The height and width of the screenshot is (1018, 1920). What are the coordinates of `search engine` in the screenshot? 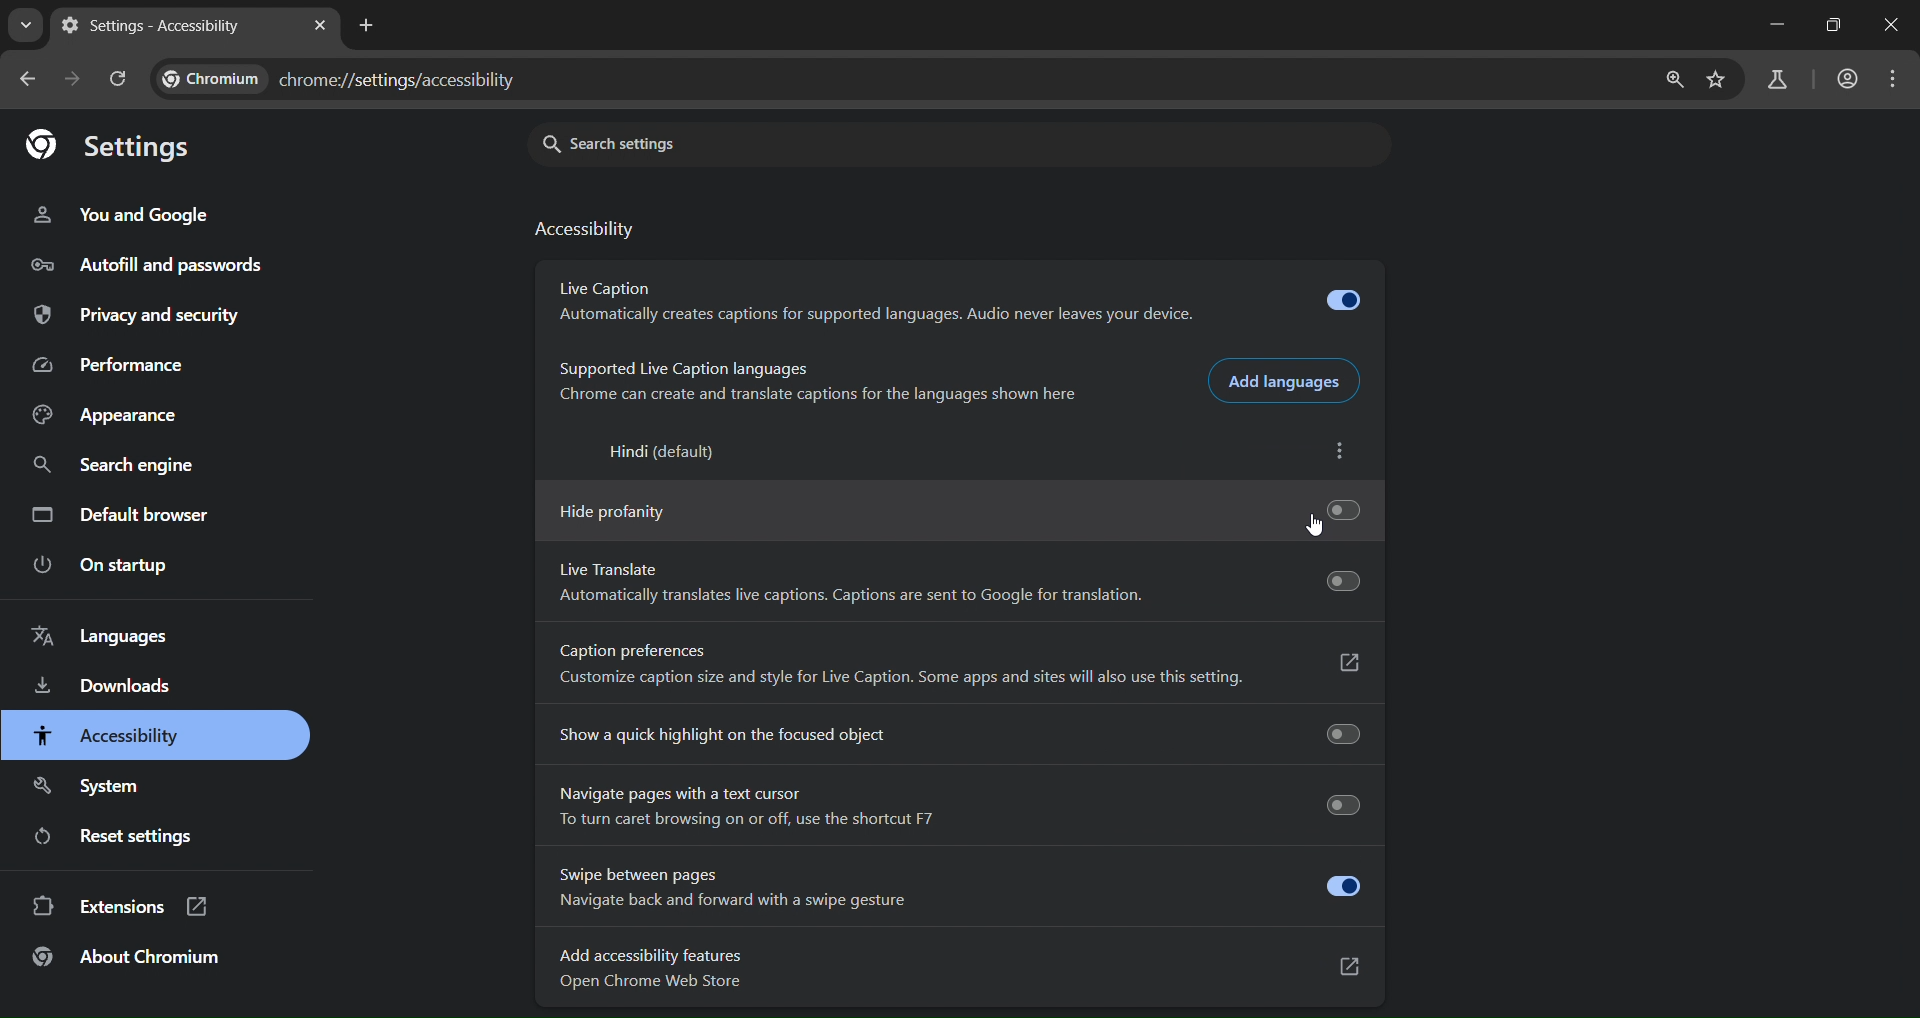 It's located at (116, 465).